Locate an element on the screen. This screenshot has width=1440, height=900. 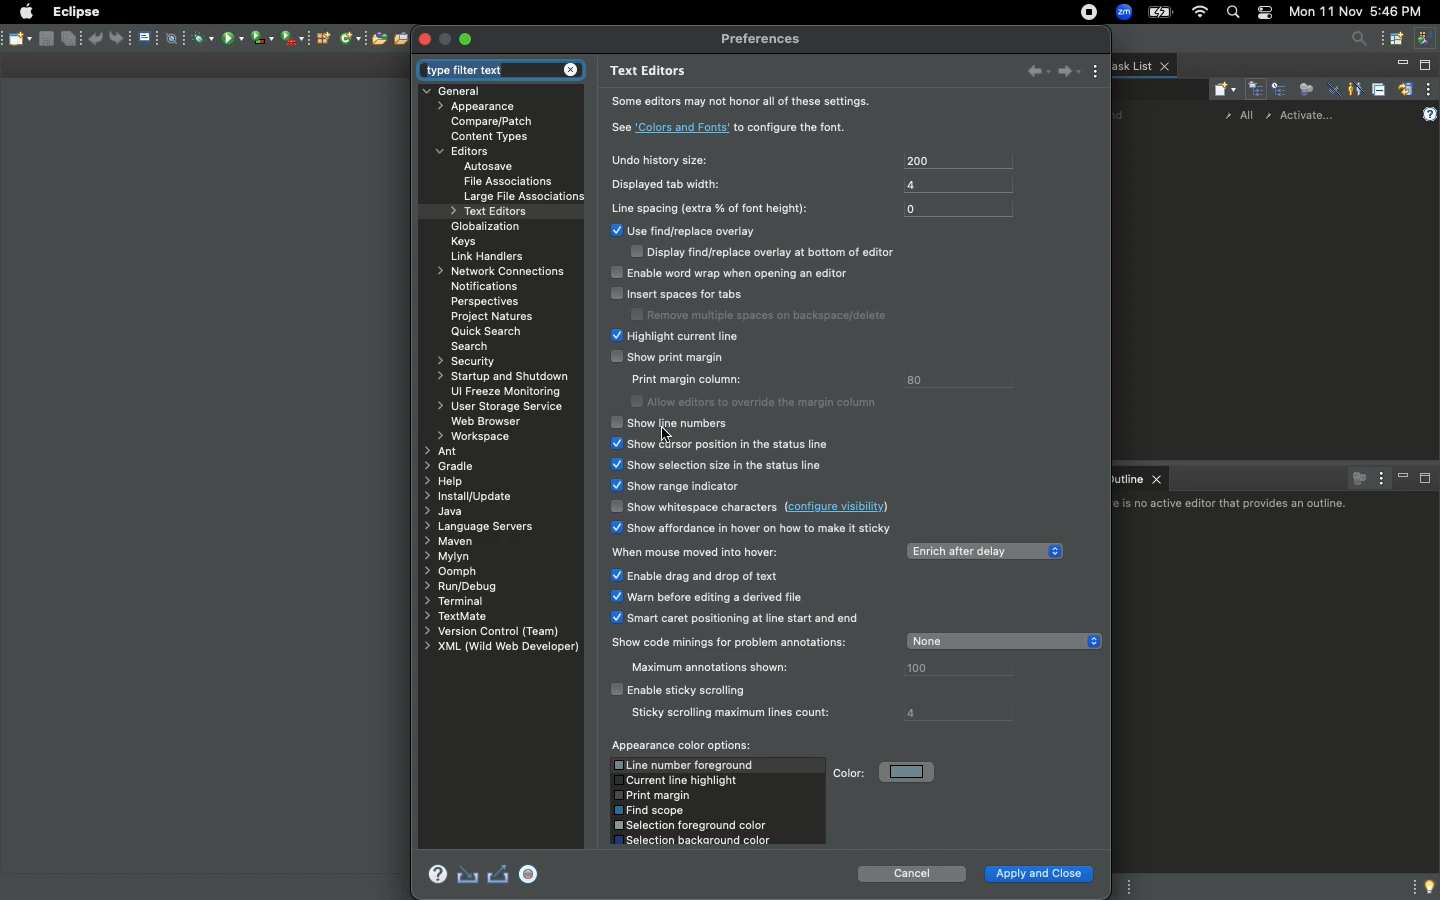
Maximize  is located at coordinates (1425, 66).